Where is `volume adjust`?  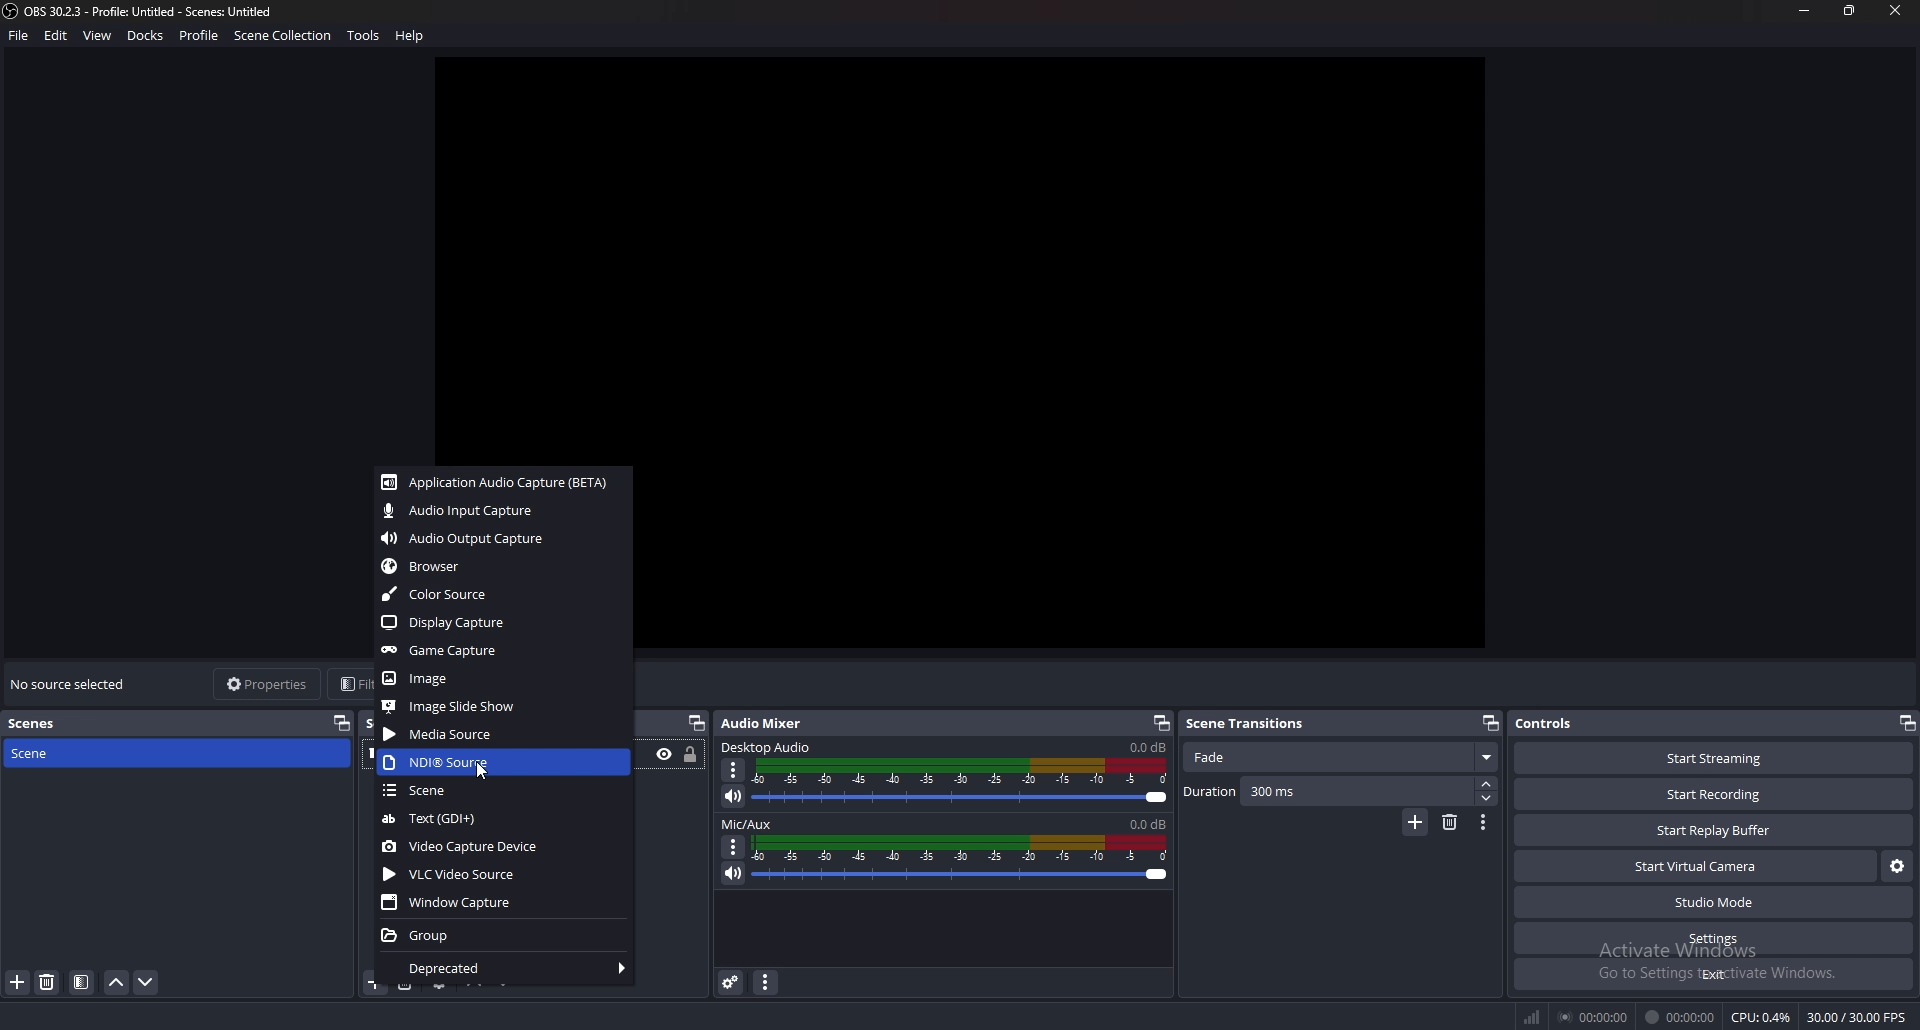
volume adjust is located at coordinates (961, 781).